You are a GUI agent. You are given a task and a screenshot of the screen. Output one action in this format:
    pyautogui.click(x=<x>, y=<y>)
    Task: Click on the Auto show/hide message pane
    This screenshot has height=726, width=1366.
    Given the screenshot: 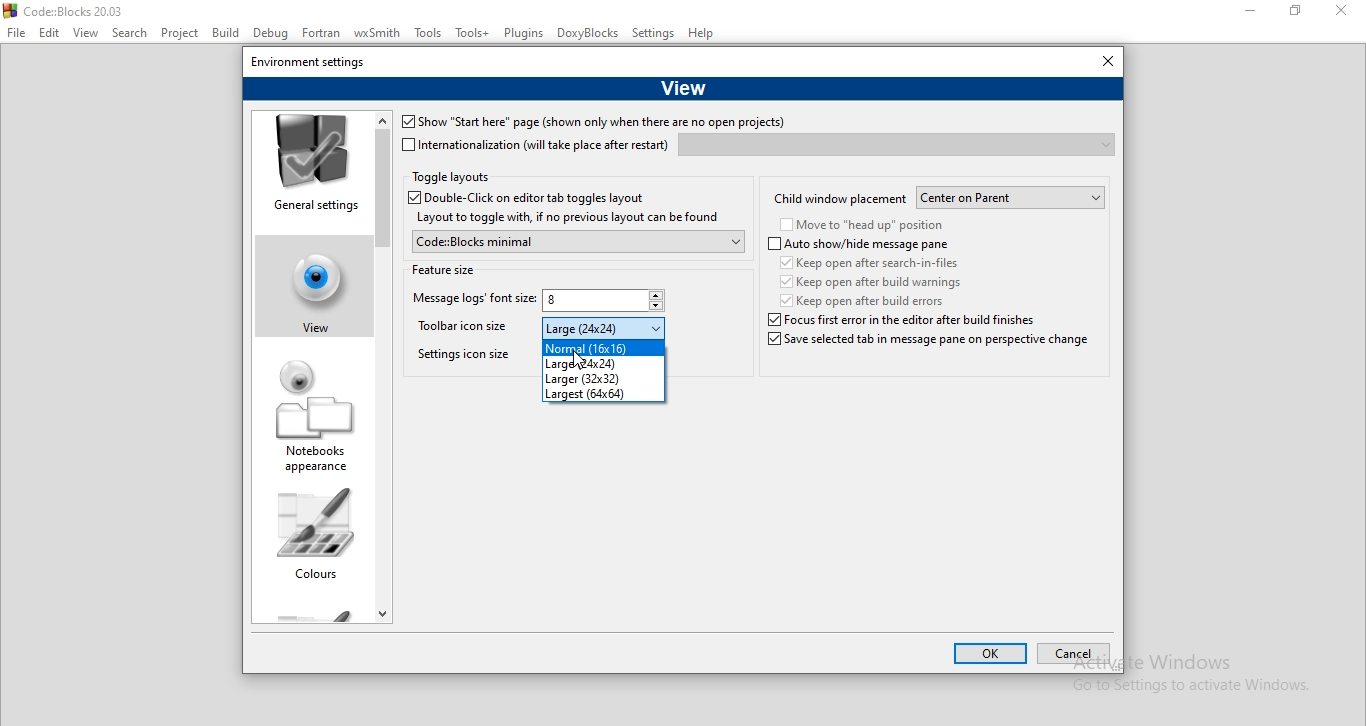 What is the action you would take?
    pyautogui.click(x=859, y=245)
    